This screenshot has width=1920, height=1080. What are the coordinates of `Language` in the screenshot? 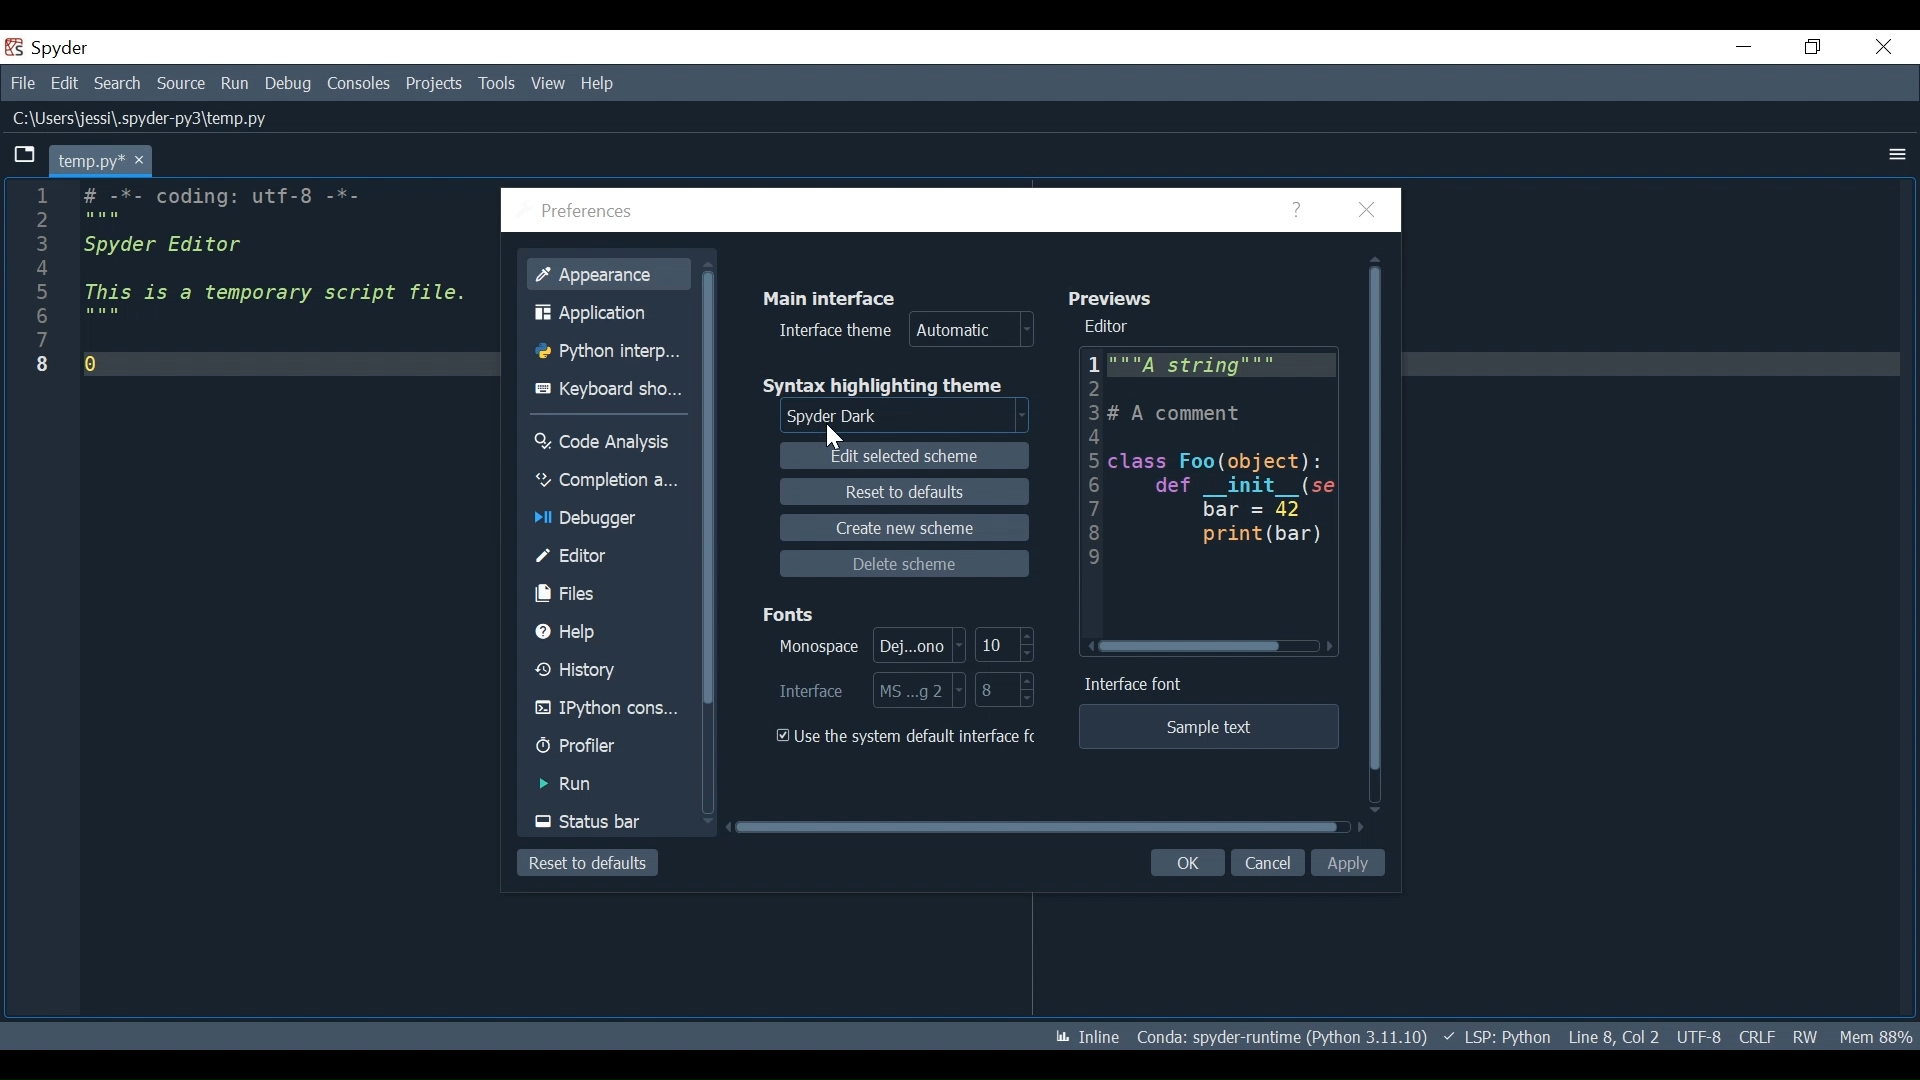 It's located at (1497, 1035).